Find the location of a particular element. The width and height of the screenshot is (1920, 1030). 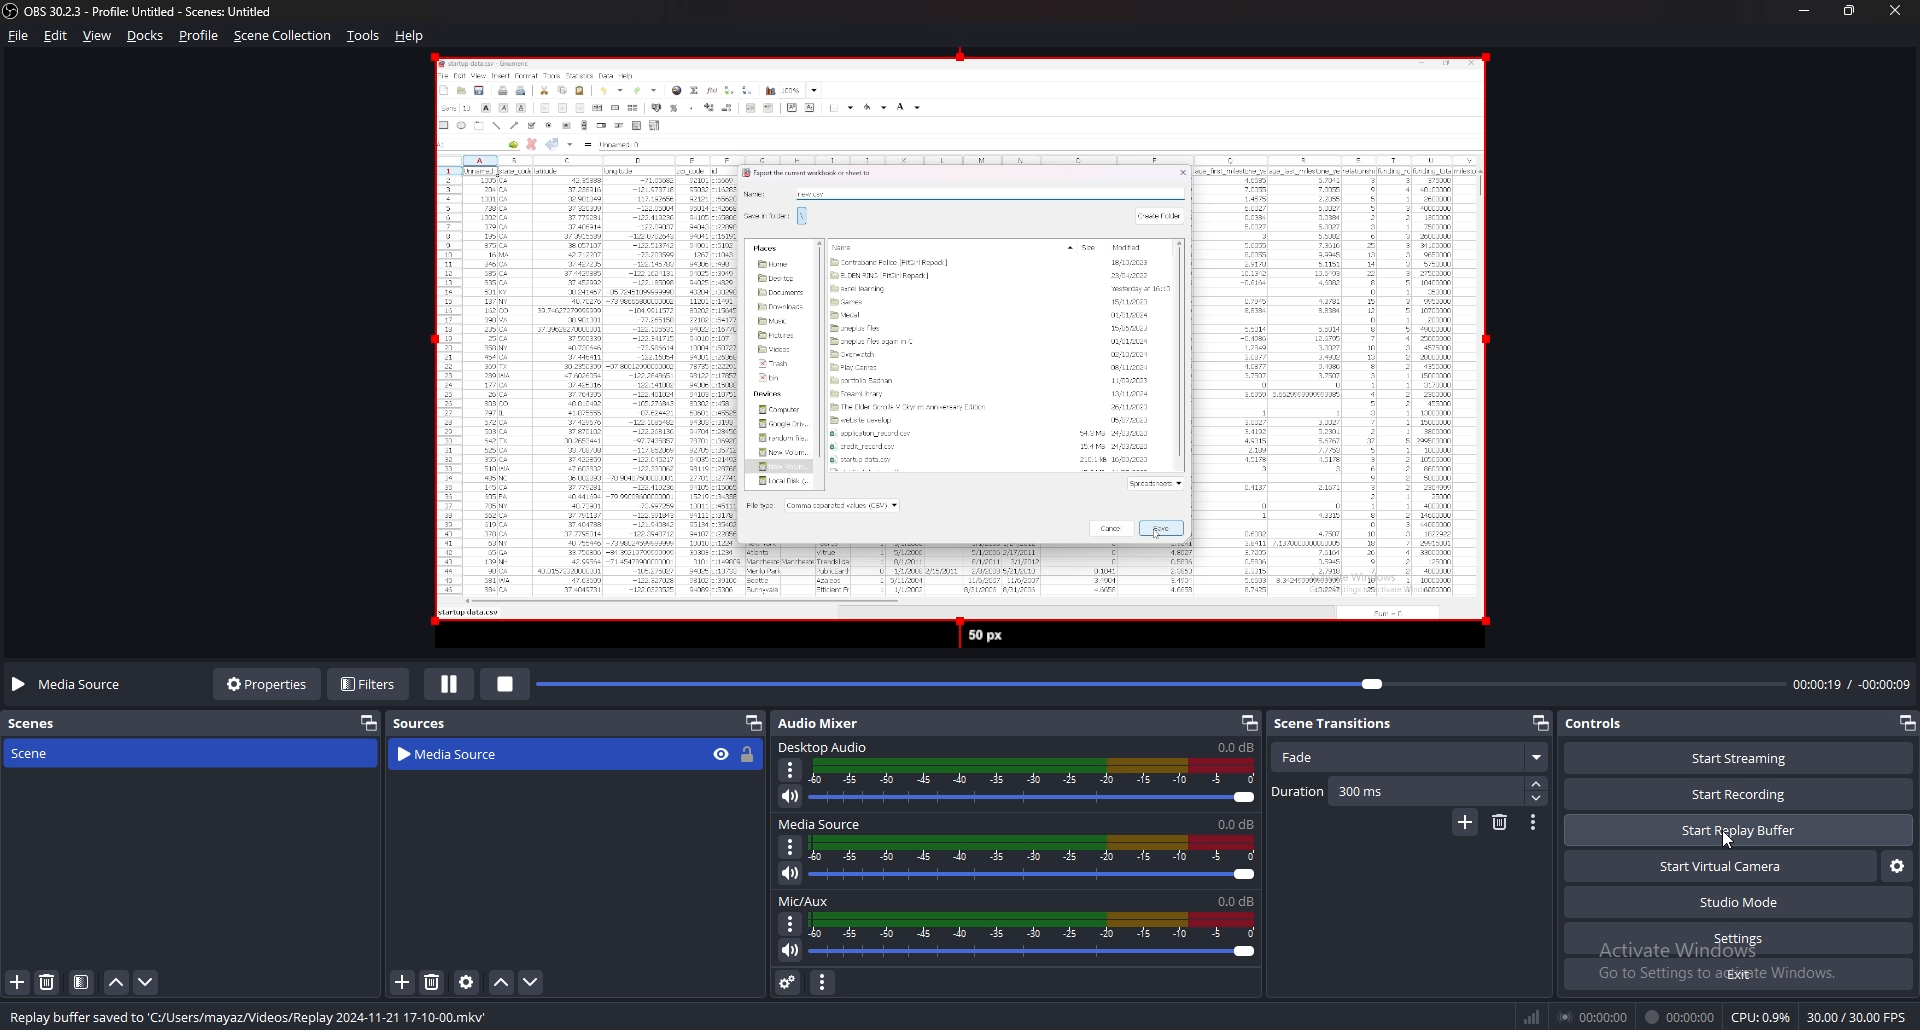

docks is located at coordinates (146, 35).